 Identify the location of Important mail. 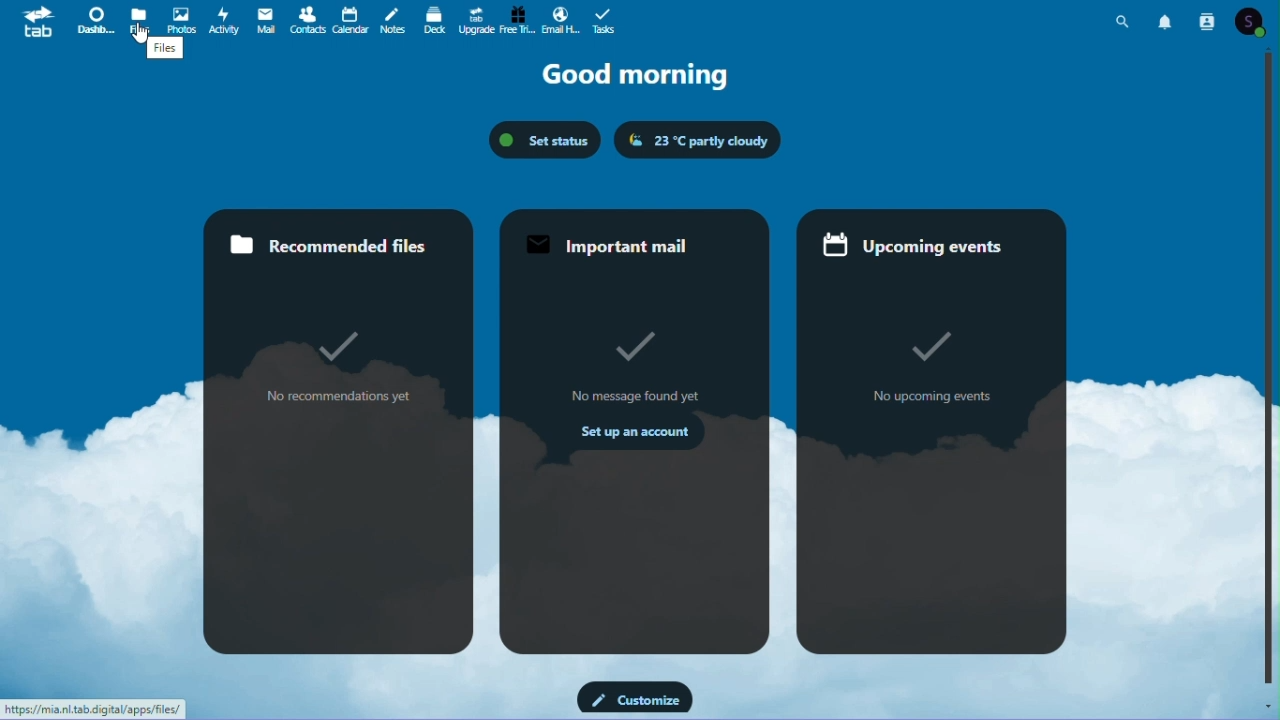
(632, 431).